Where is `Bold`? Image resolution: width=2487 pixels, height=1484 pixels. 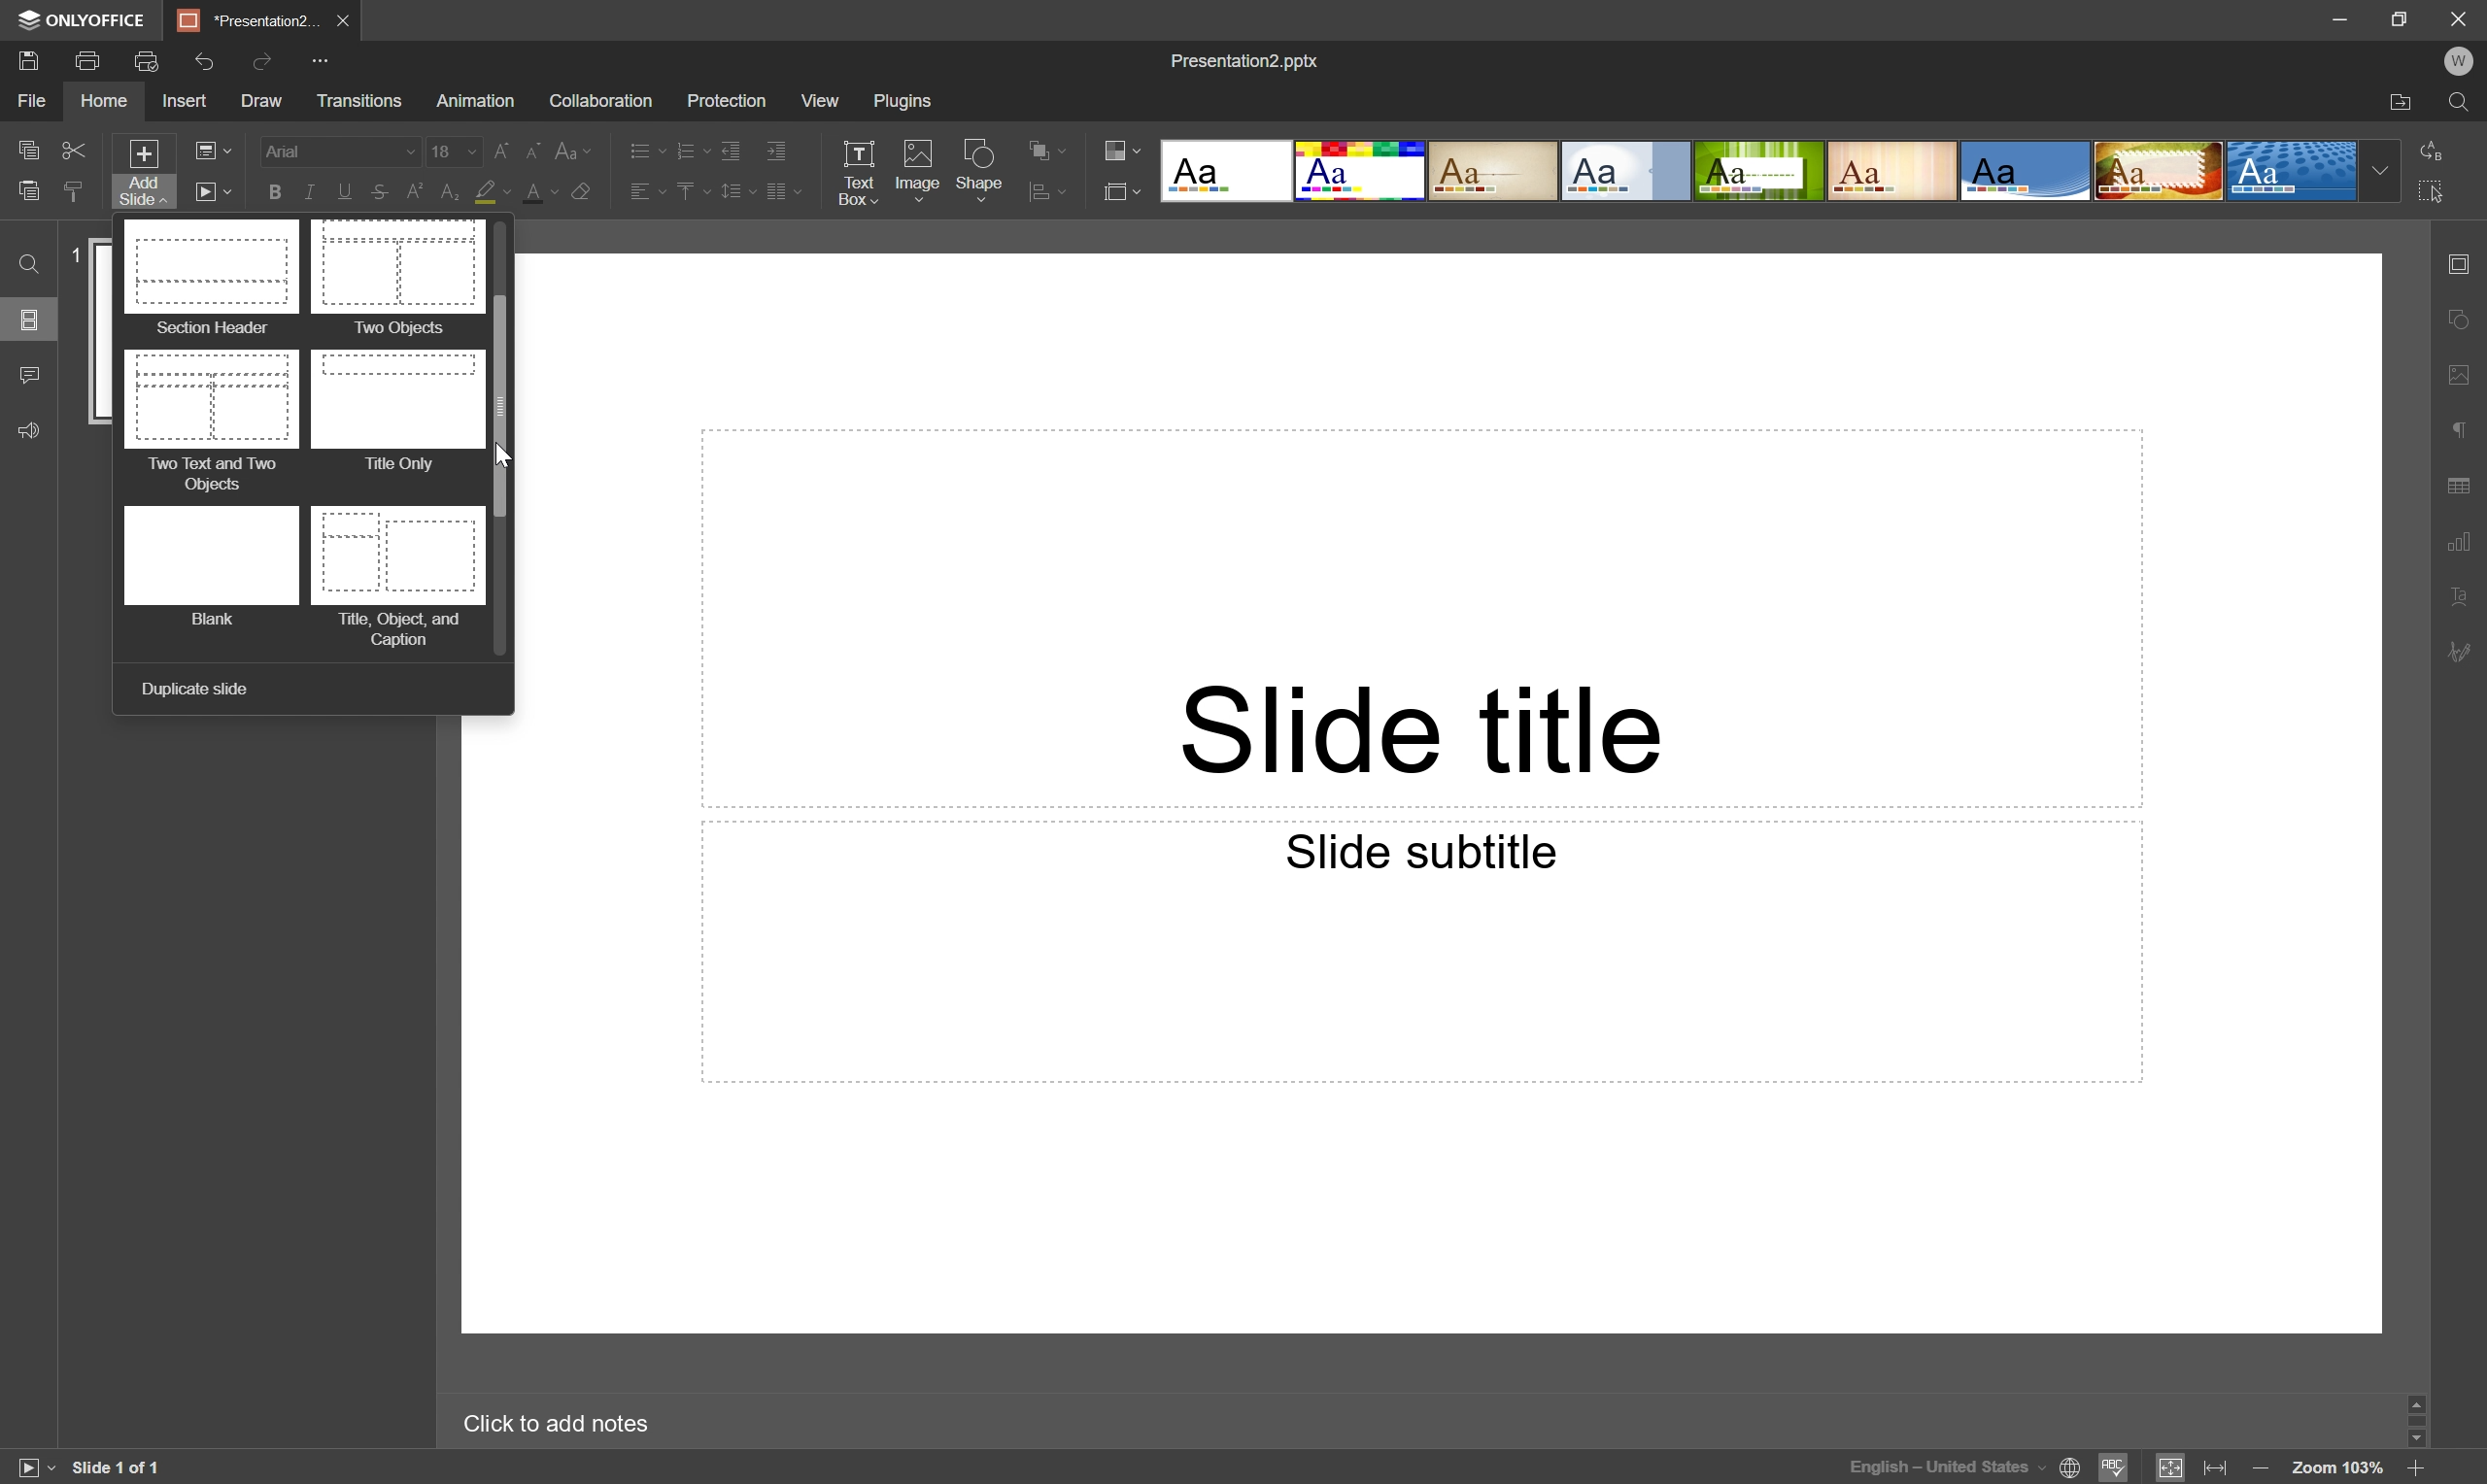 Bold is located at coordinates (274, 191).